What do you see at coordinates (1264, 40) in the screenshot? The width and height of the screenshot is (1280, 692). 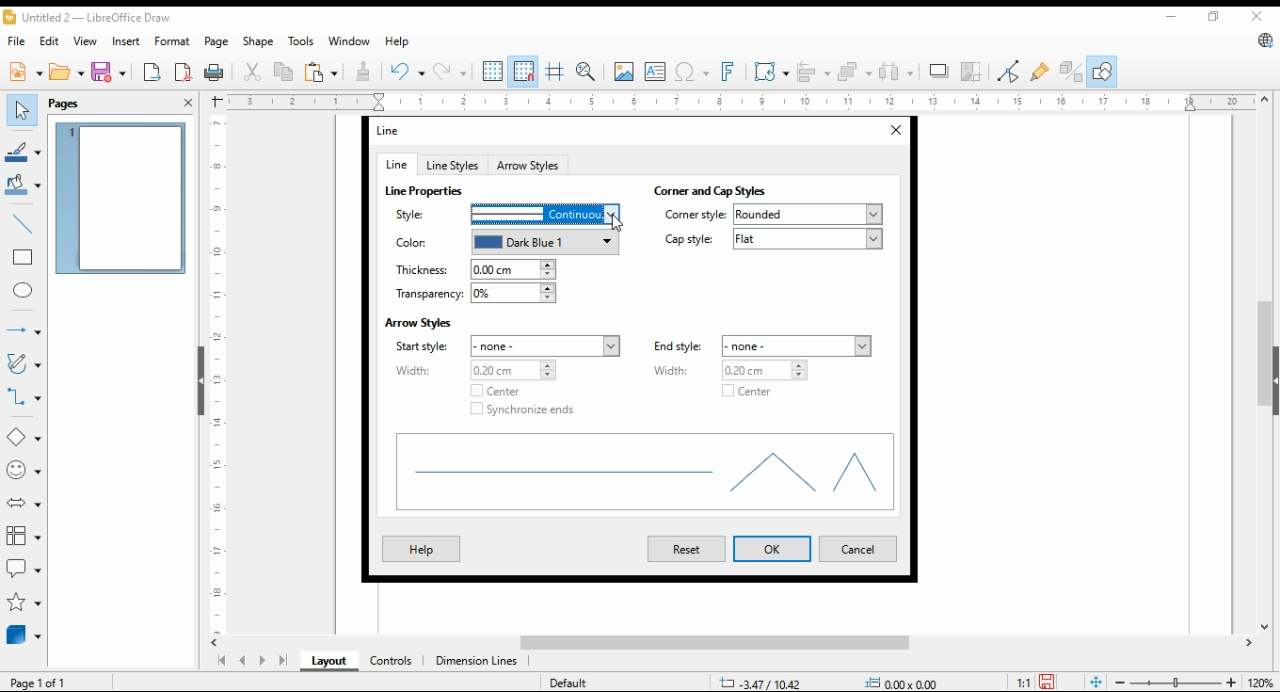 I see `libre office update` at bounding box center [1264, 40].